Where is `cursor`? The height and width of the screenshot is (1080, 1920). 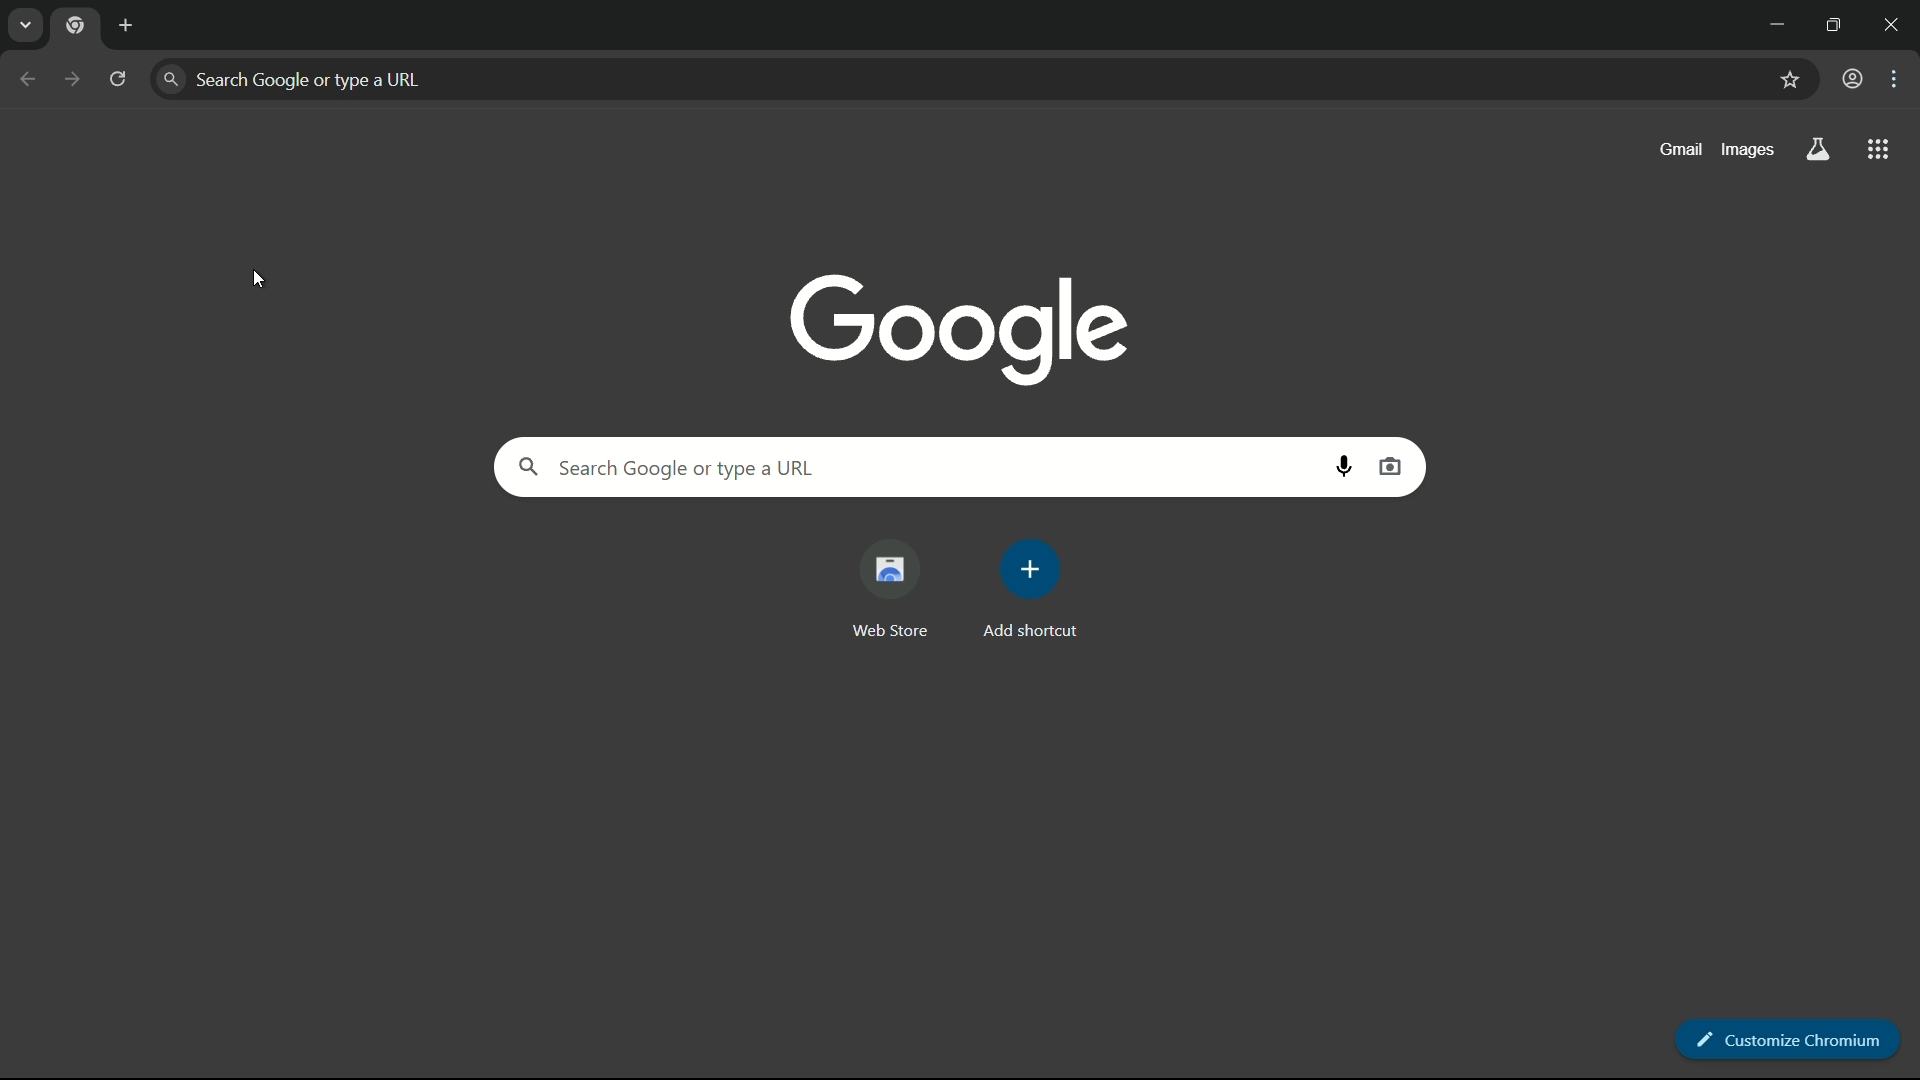 cursor is located at coordinates (259, 280).